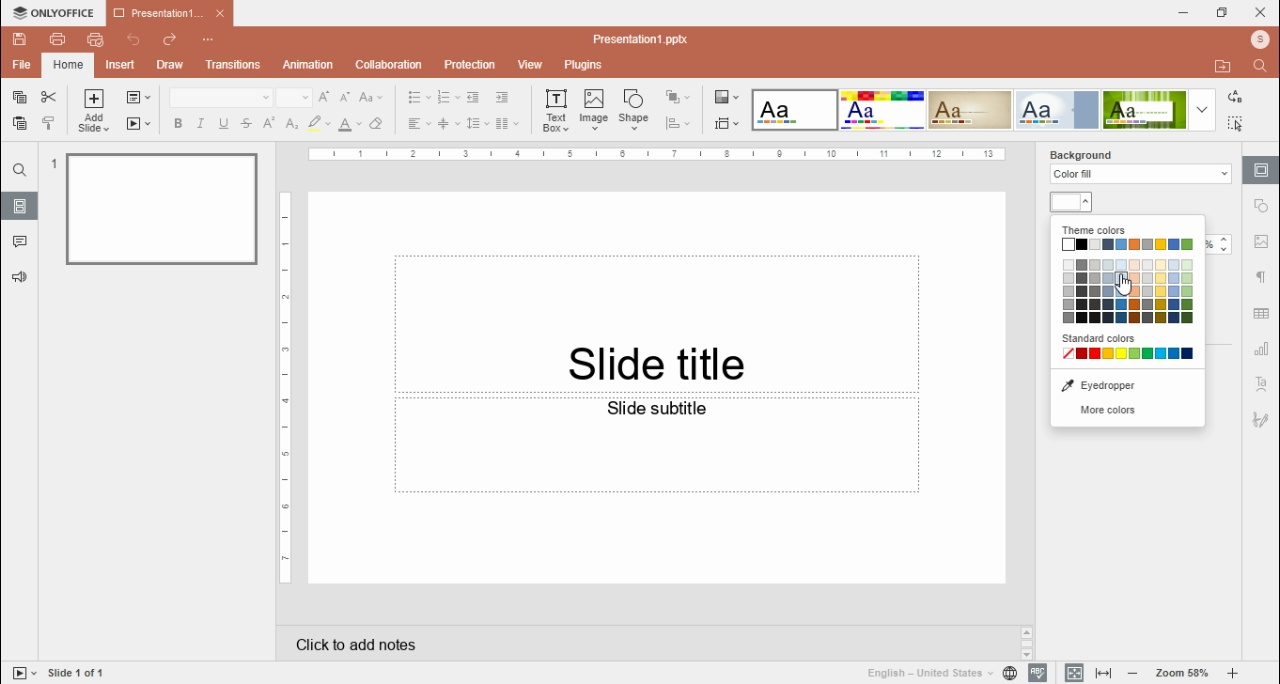 This screenshot has height=684, width=1280. I want to click on copy, so click(20, 97).